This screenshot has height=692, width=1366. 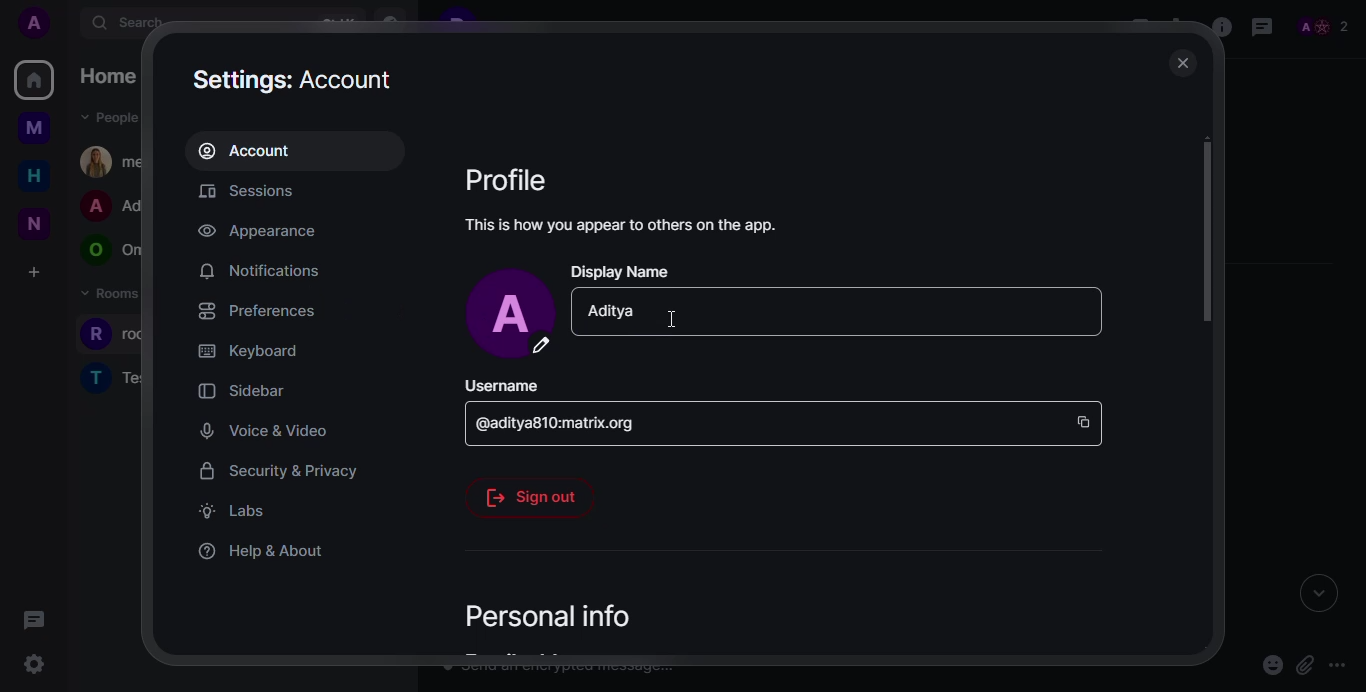 What do you see at coordinates (706, 427) in the screenshot?
I see `id space bar` at bounding box center [706, 427].